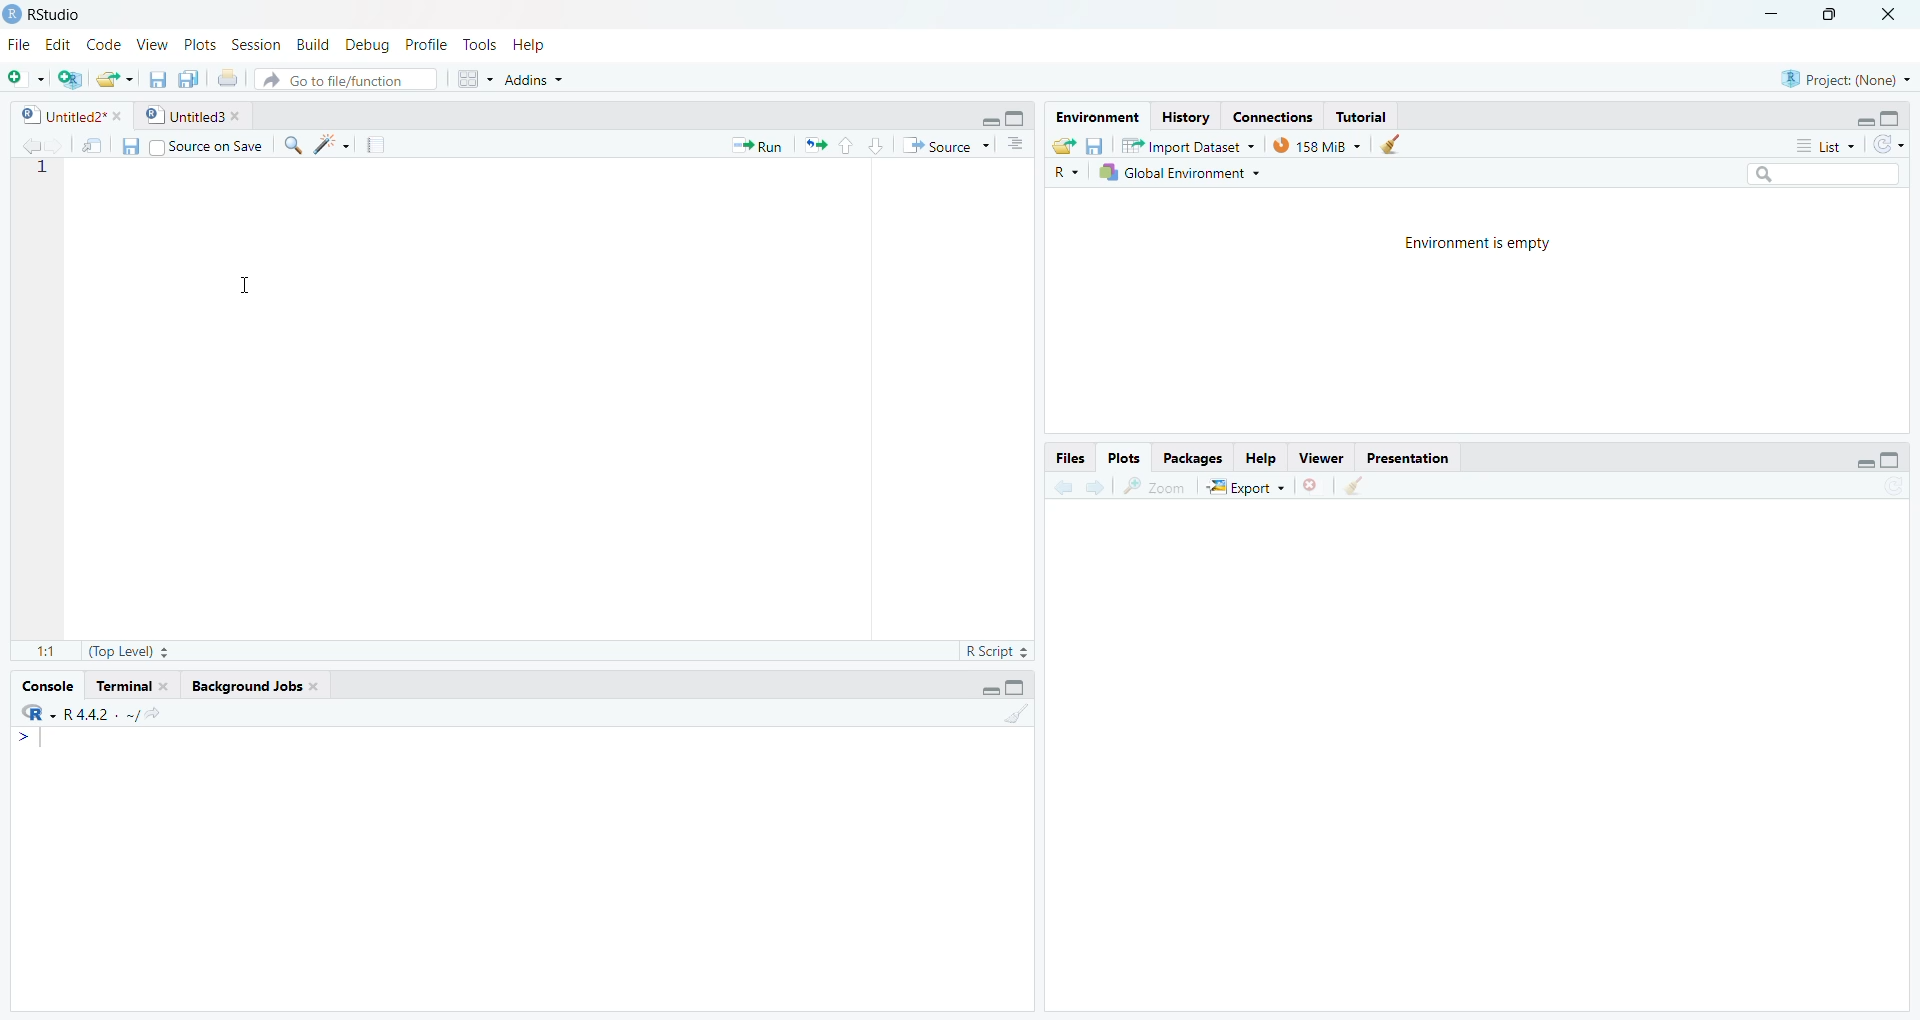  Describe the element at coordinates (58, 41) in the screenshot. I see `Edit` at that location.